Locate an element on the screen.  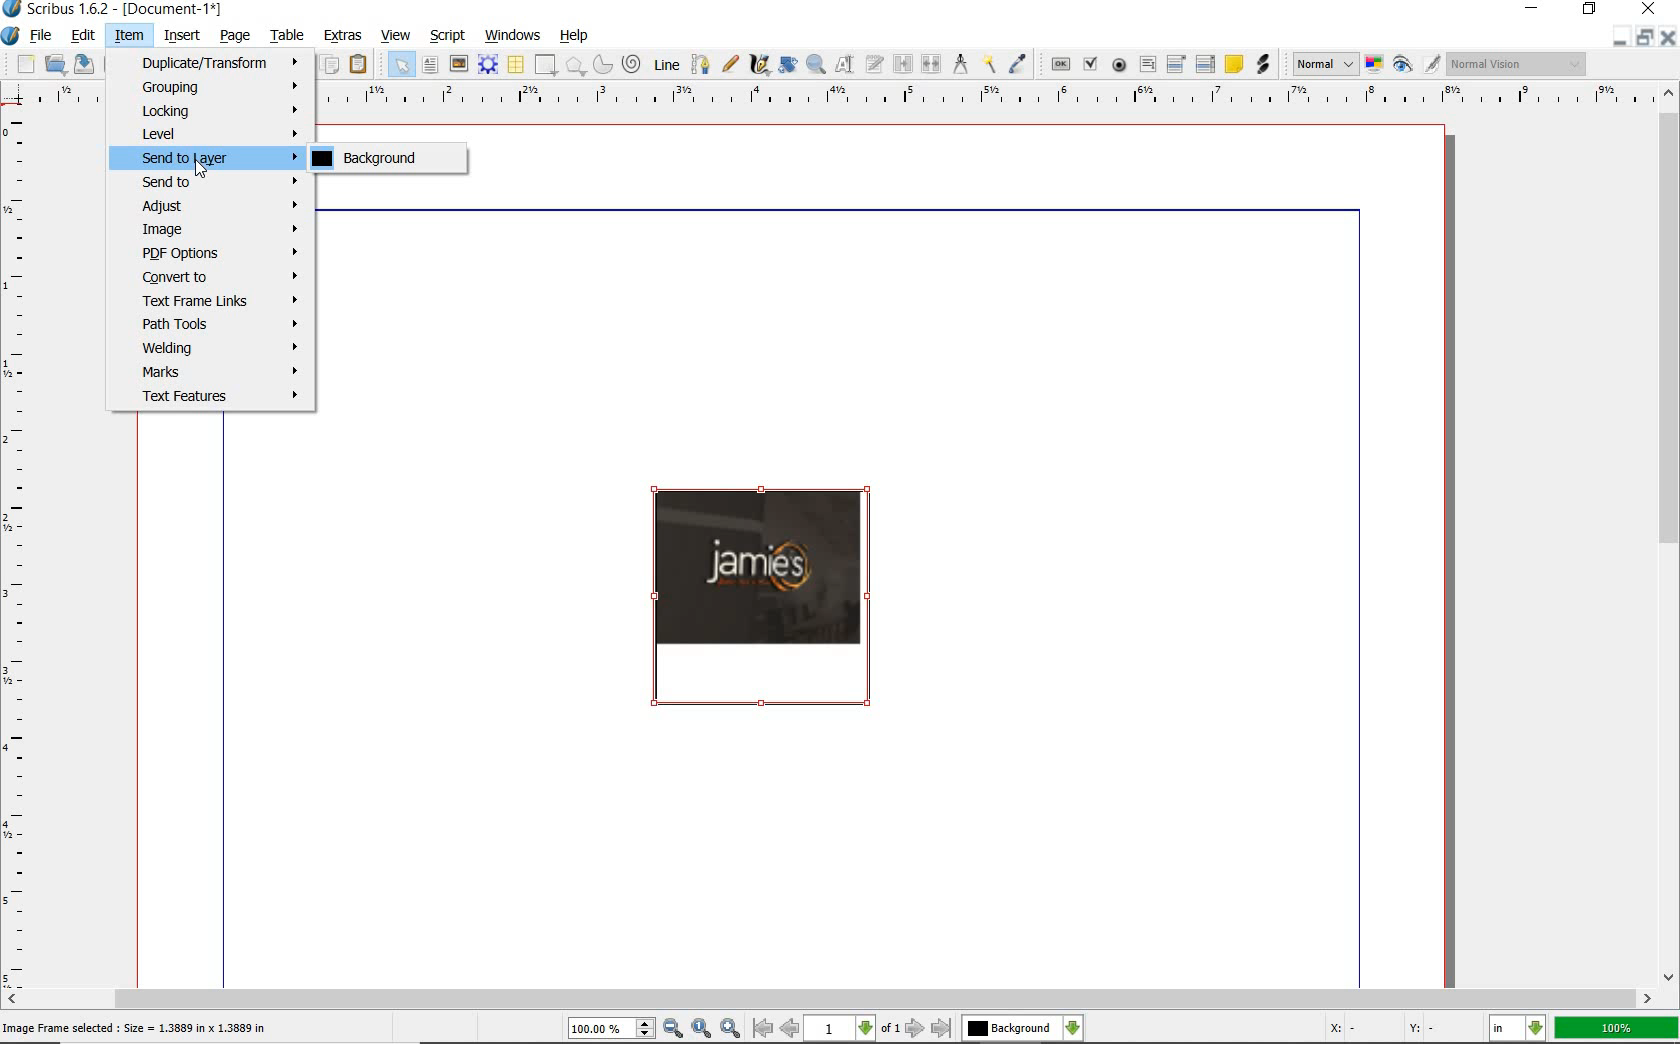
copy is located at coordinates (333, 66).